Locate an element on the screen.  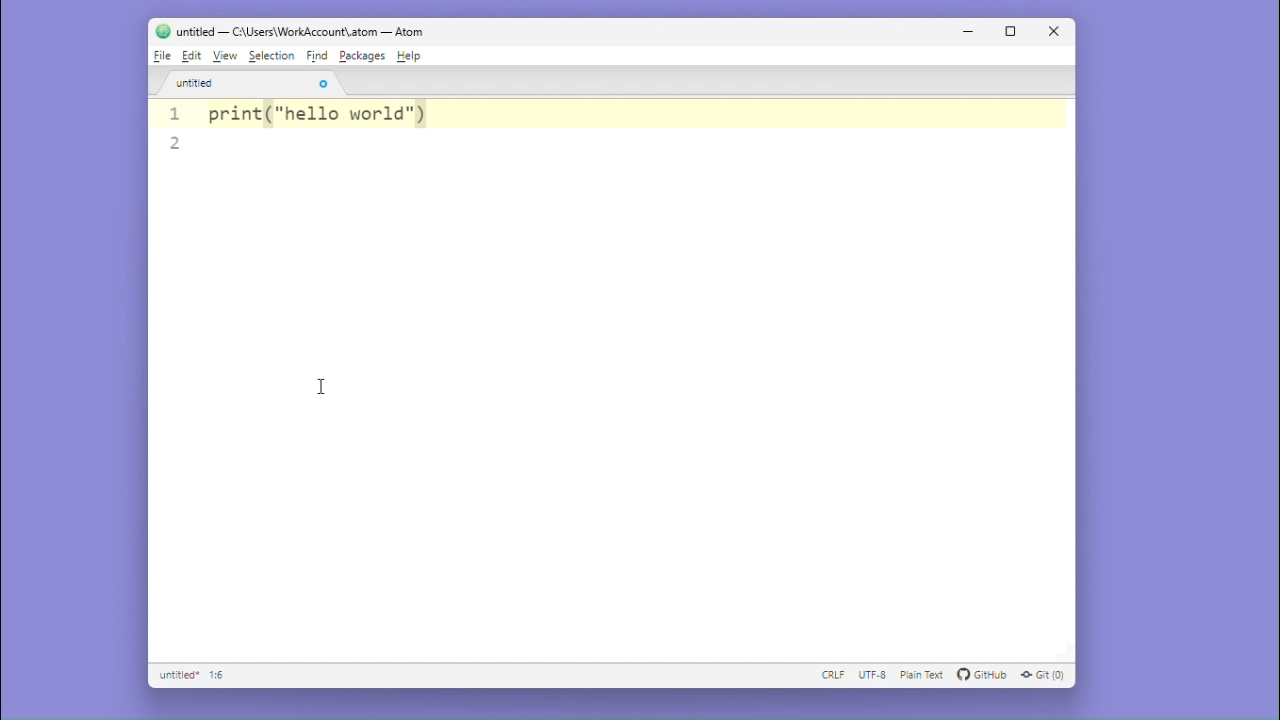
Selection is located at coordinates (272, 57).